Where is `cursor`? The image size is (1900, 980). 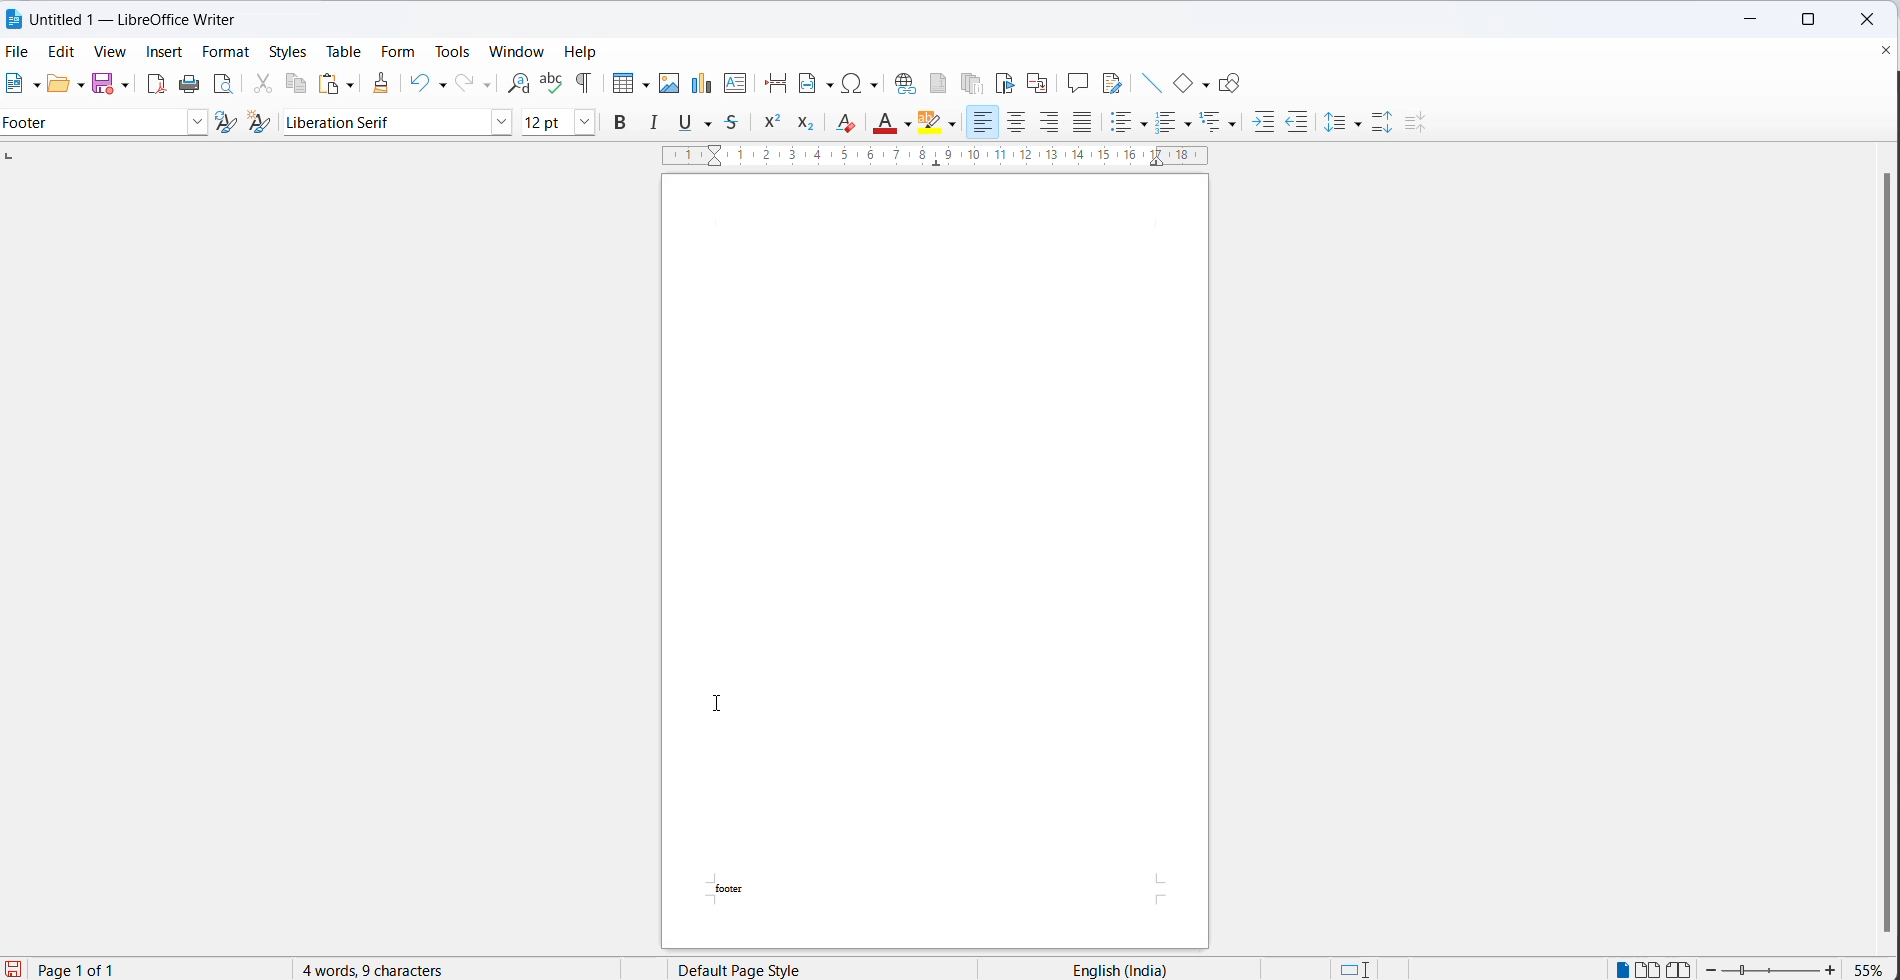 cursor is located at coordinates (727, 705).